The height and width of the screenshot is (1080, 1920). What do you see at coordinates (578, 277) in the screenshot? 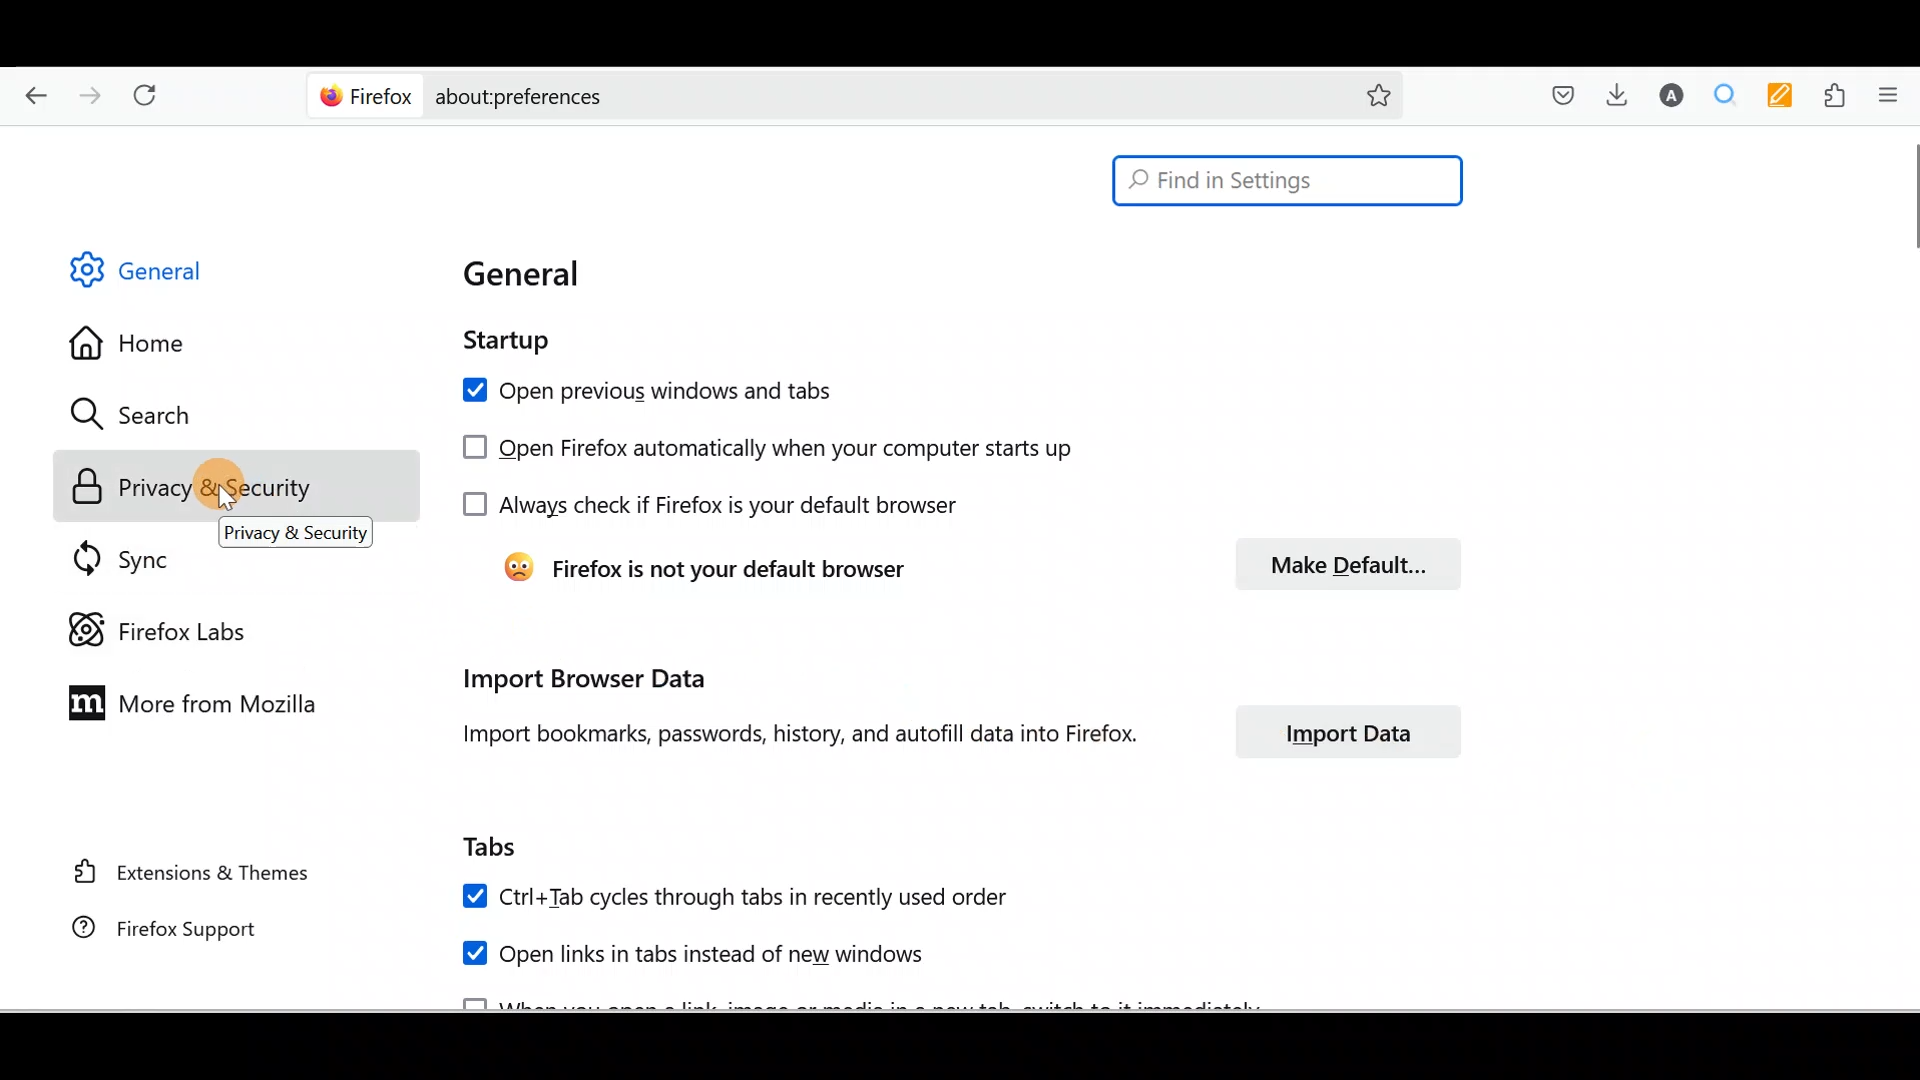
I see `General` at bounding box center [578, 277].